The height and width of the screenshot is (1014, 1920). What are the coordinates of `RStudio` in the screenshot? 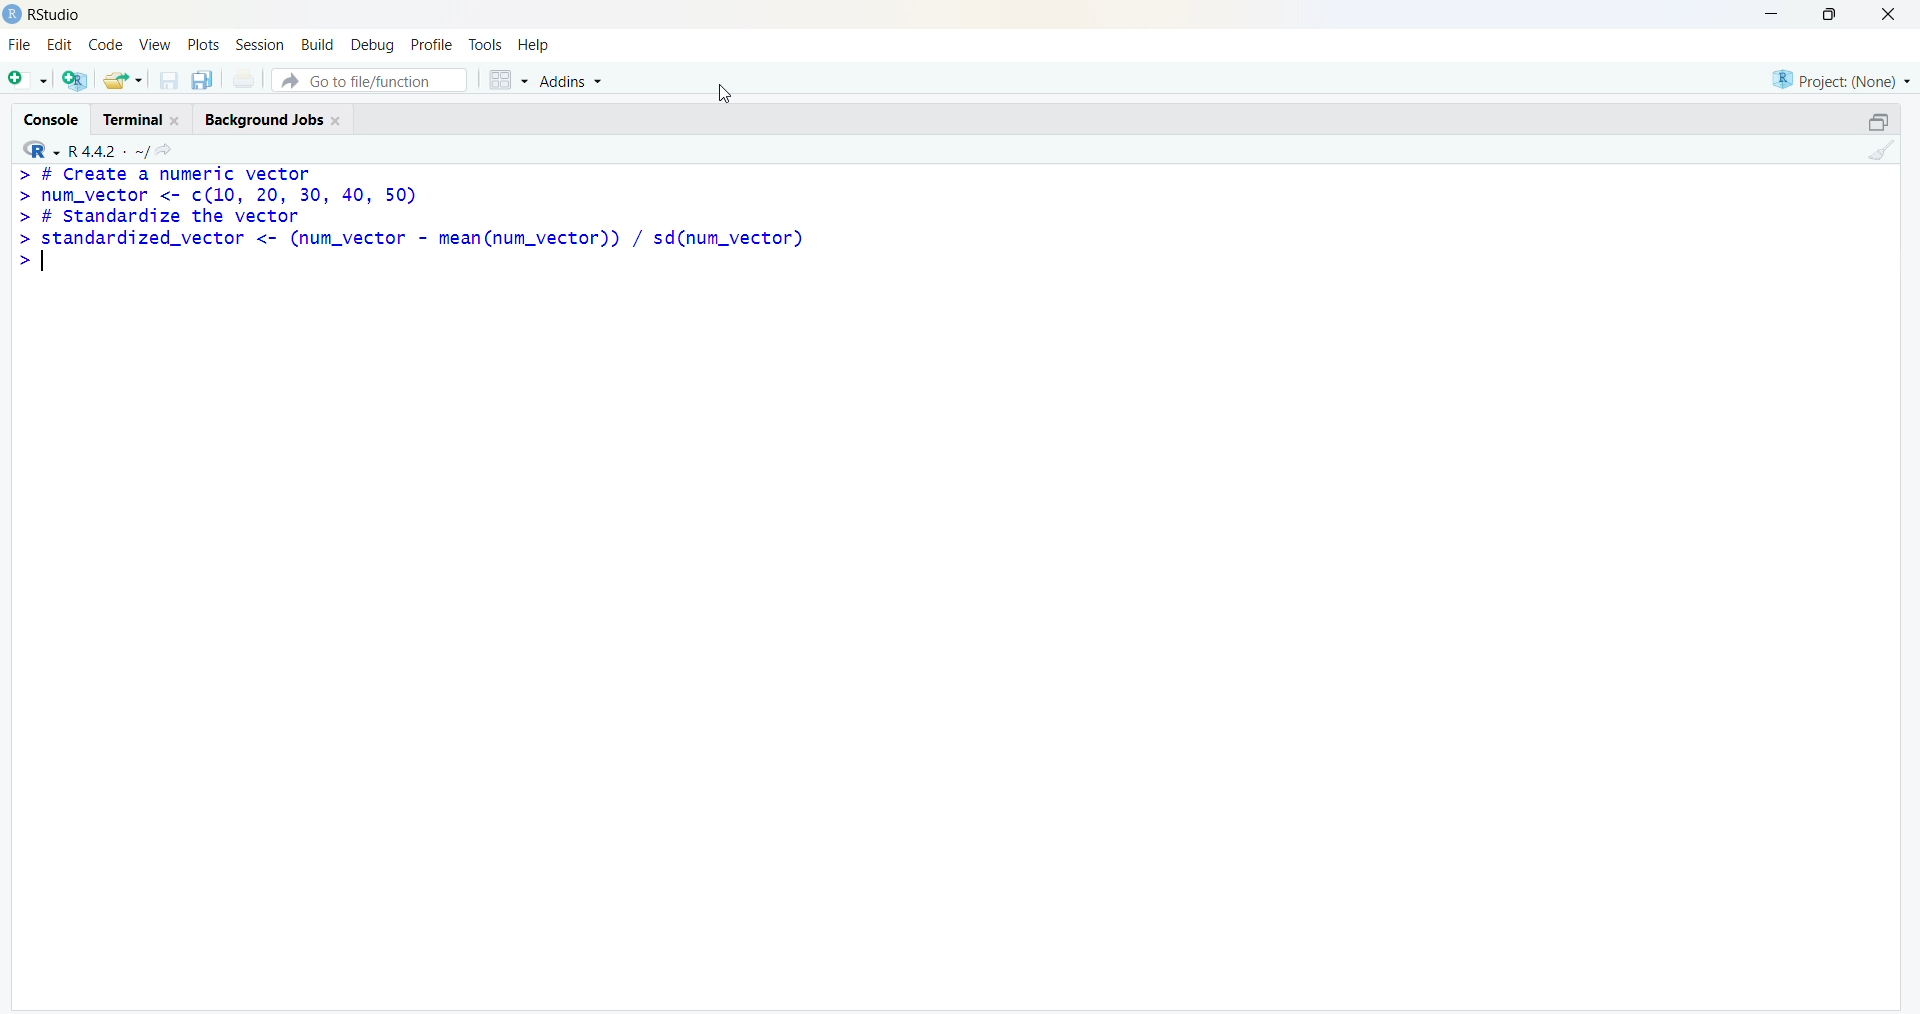 It's located at (57, 16).